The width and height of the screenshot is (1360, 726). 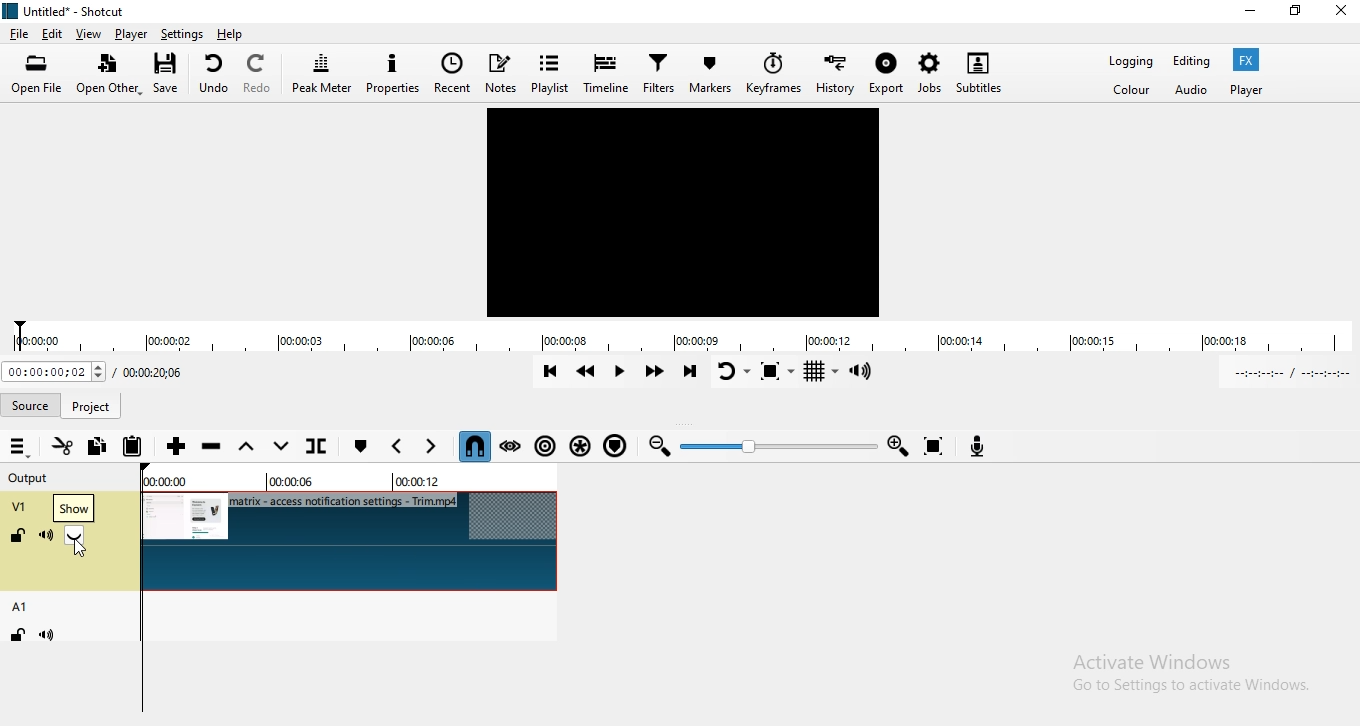 What do you see at coordinates (1296, 13) in the screenshot?
I see `Restore` at bounding box center [1296, 13].